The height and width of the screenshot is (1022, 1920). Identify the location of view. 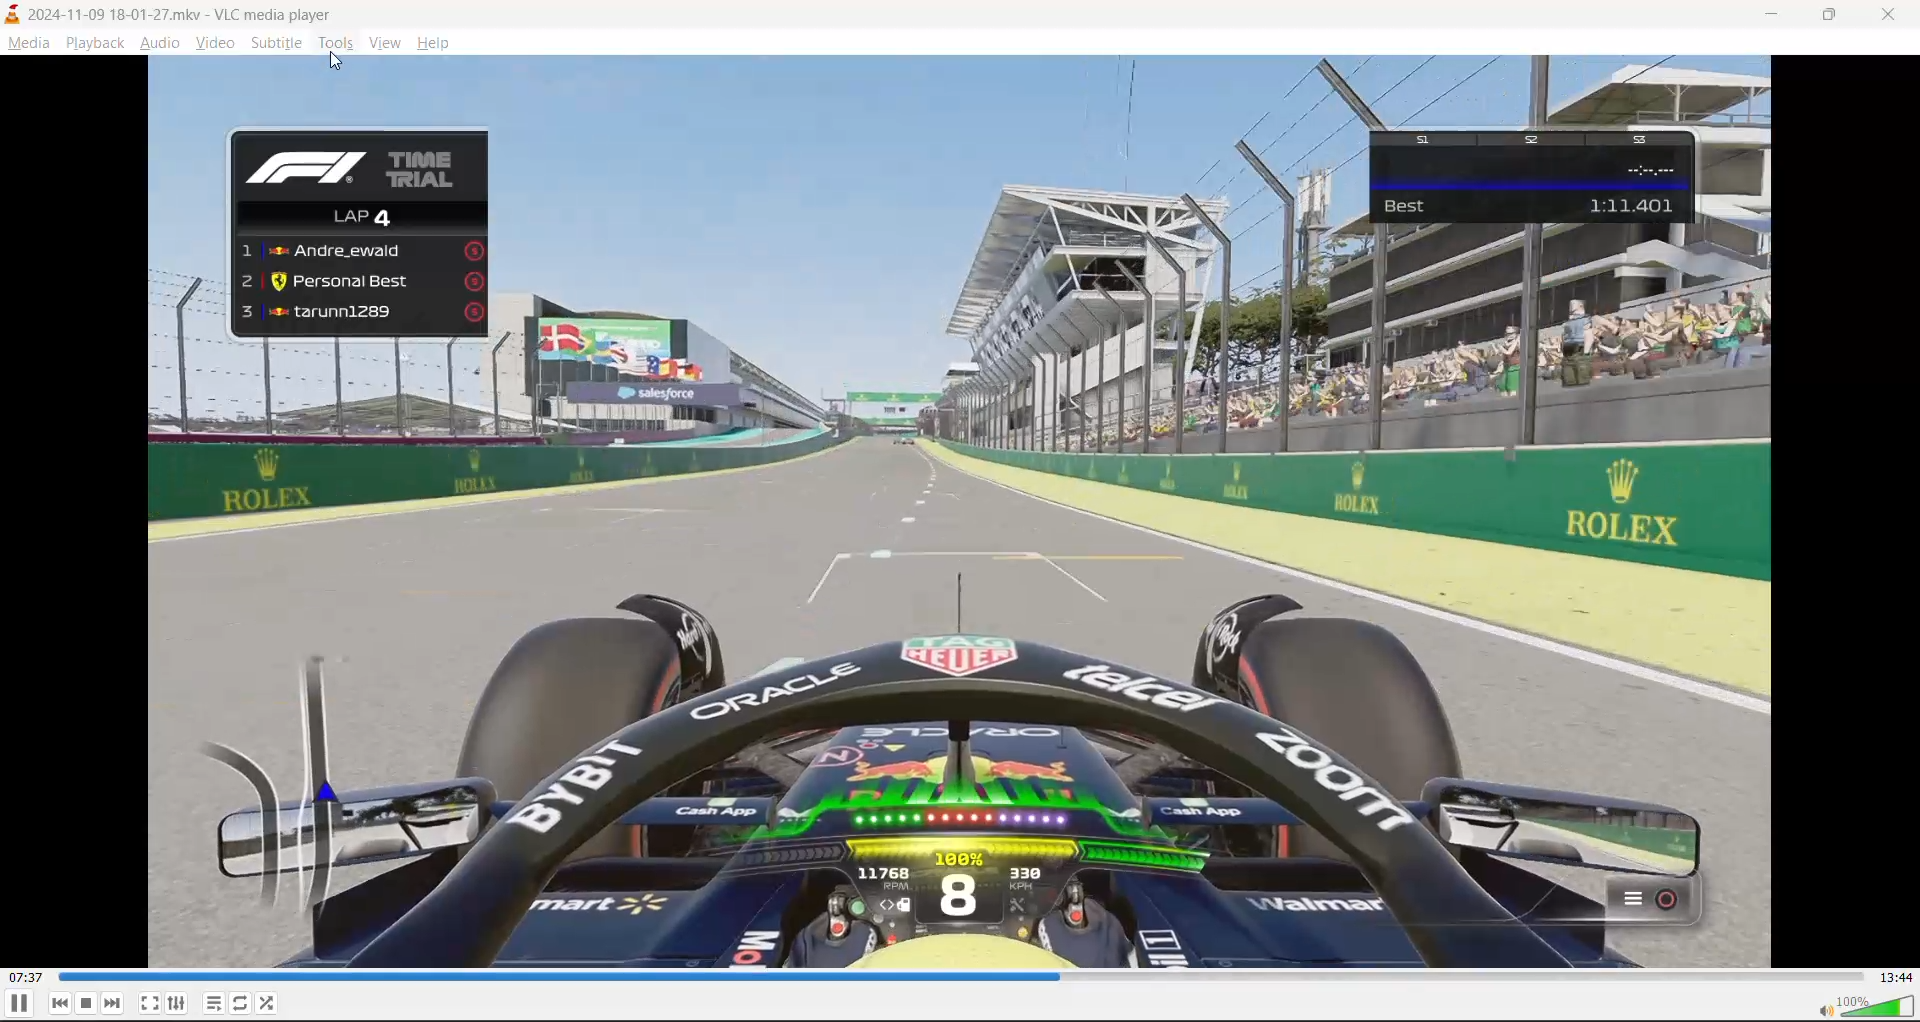
(388, 41).